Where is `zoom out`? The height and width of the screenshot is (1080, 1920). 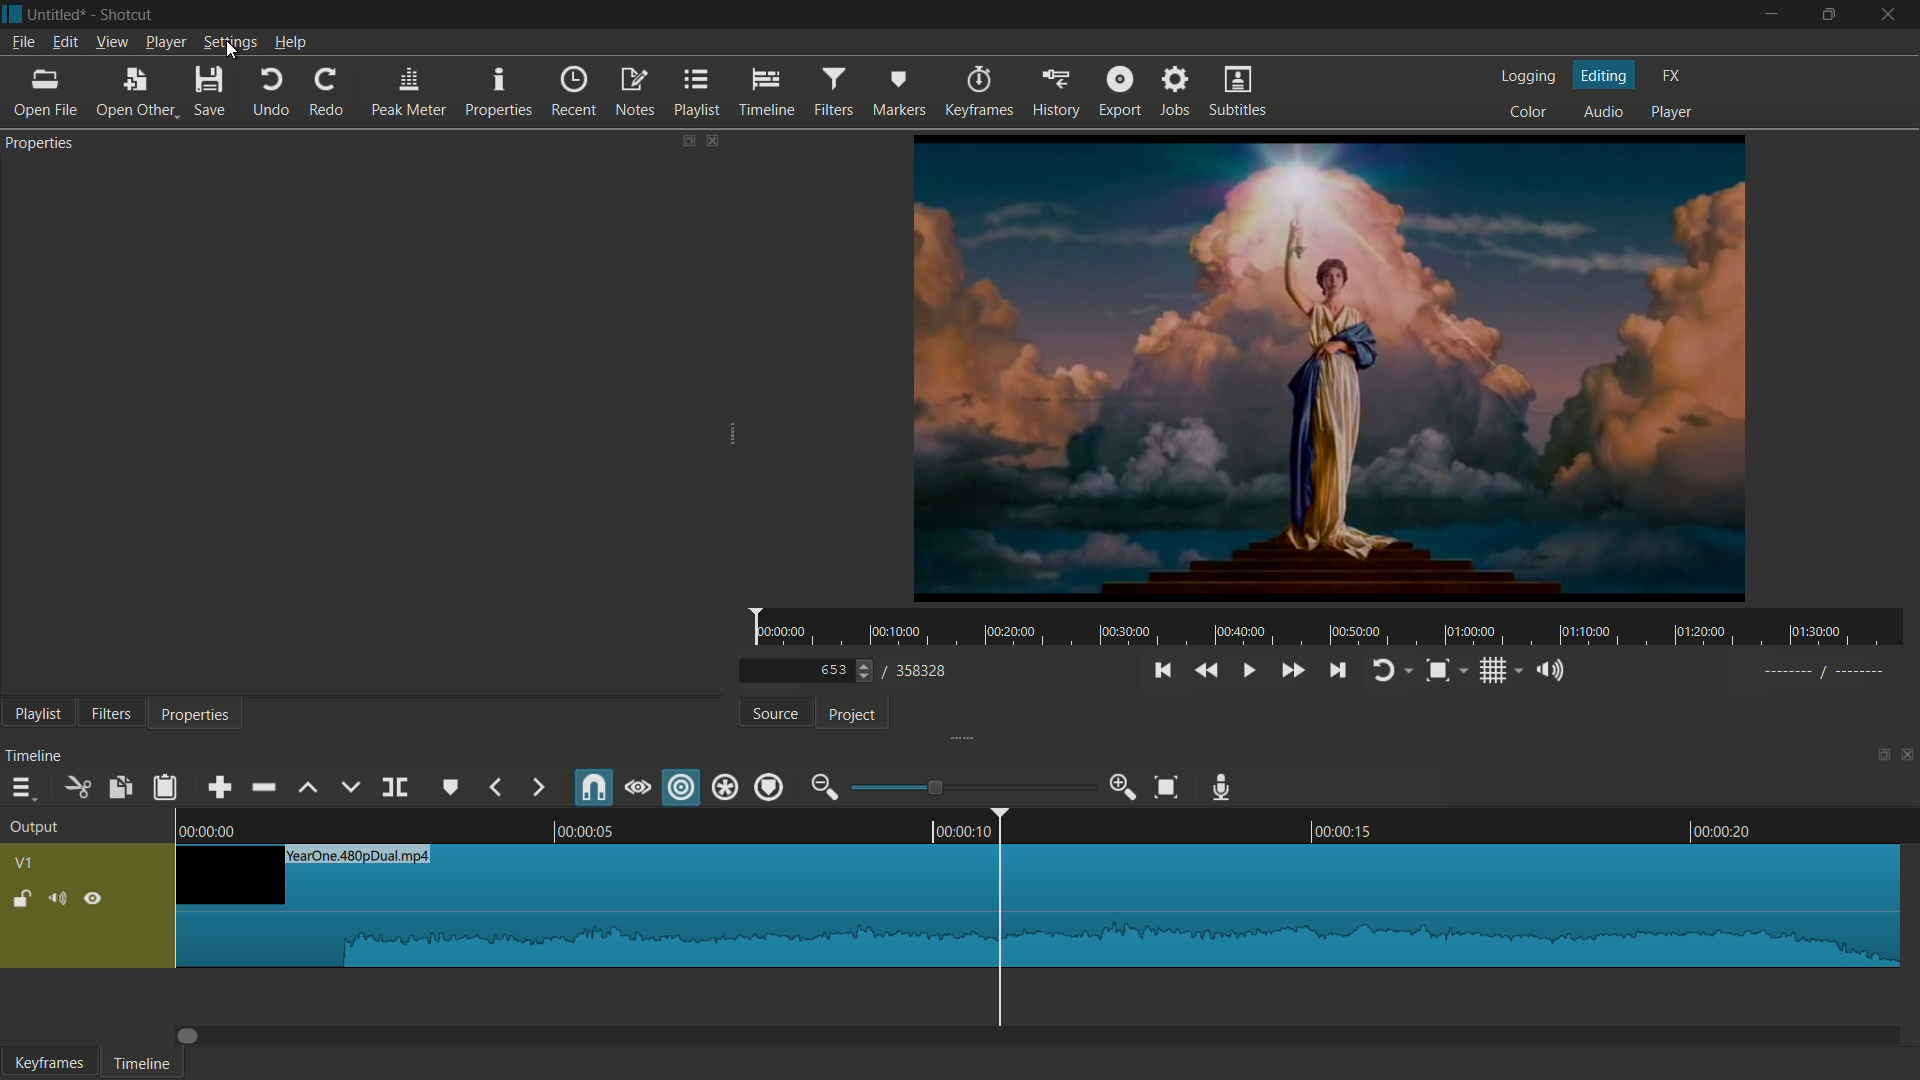
zoom out is located at coordinates (820, 788).